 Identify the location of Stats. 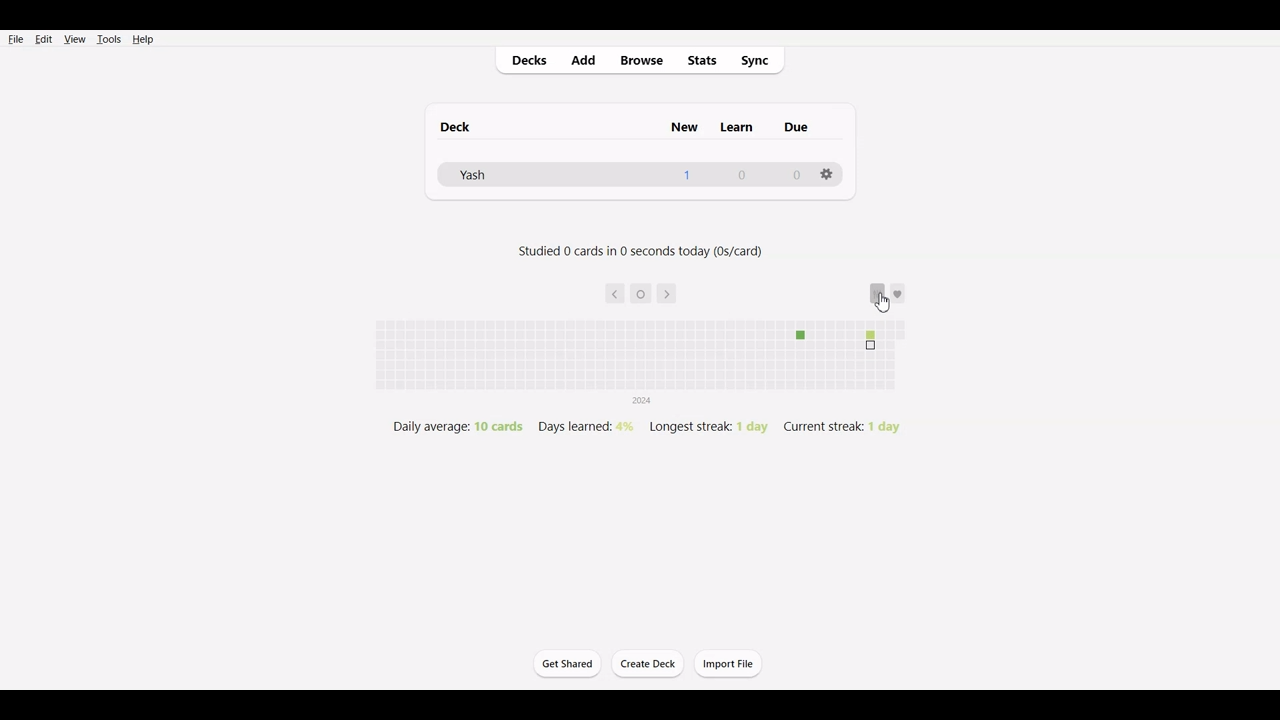
(703, 60).